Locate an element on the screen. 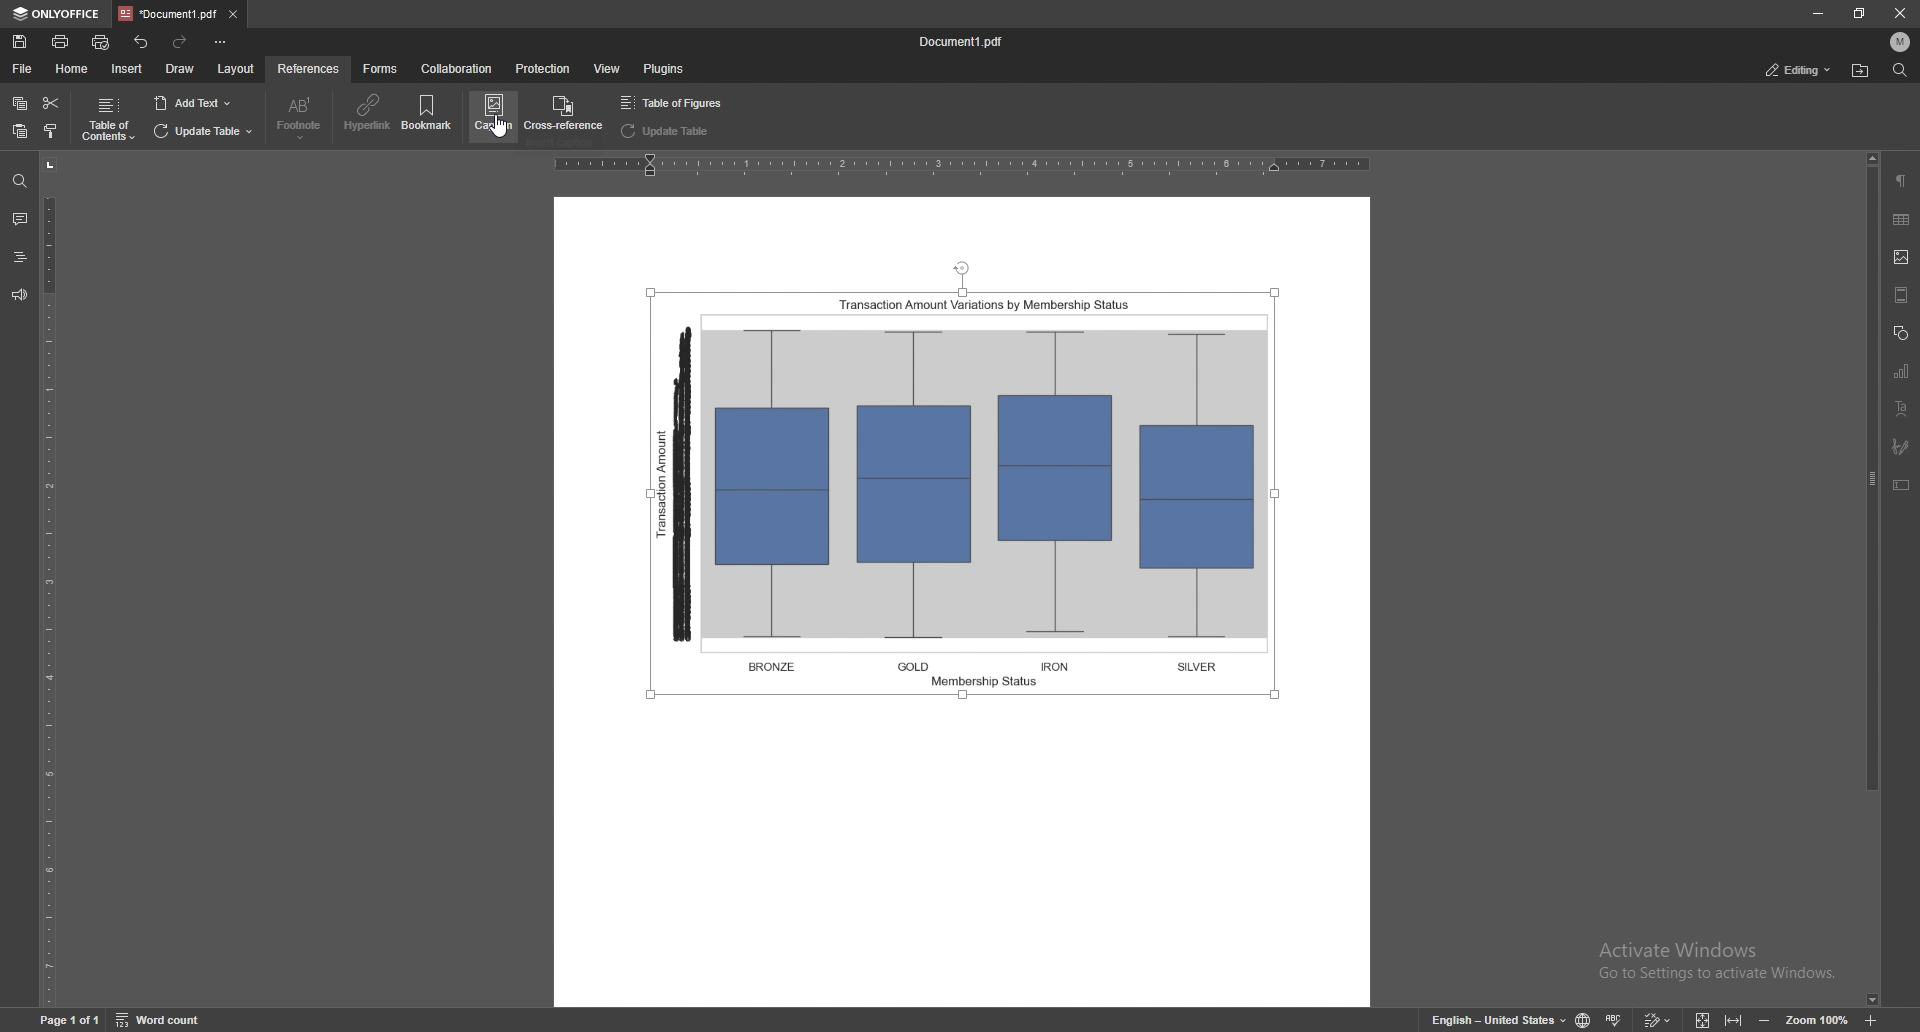 This screenshot has width=1920, height=1032. resize is located at coordinates (1856, 13).